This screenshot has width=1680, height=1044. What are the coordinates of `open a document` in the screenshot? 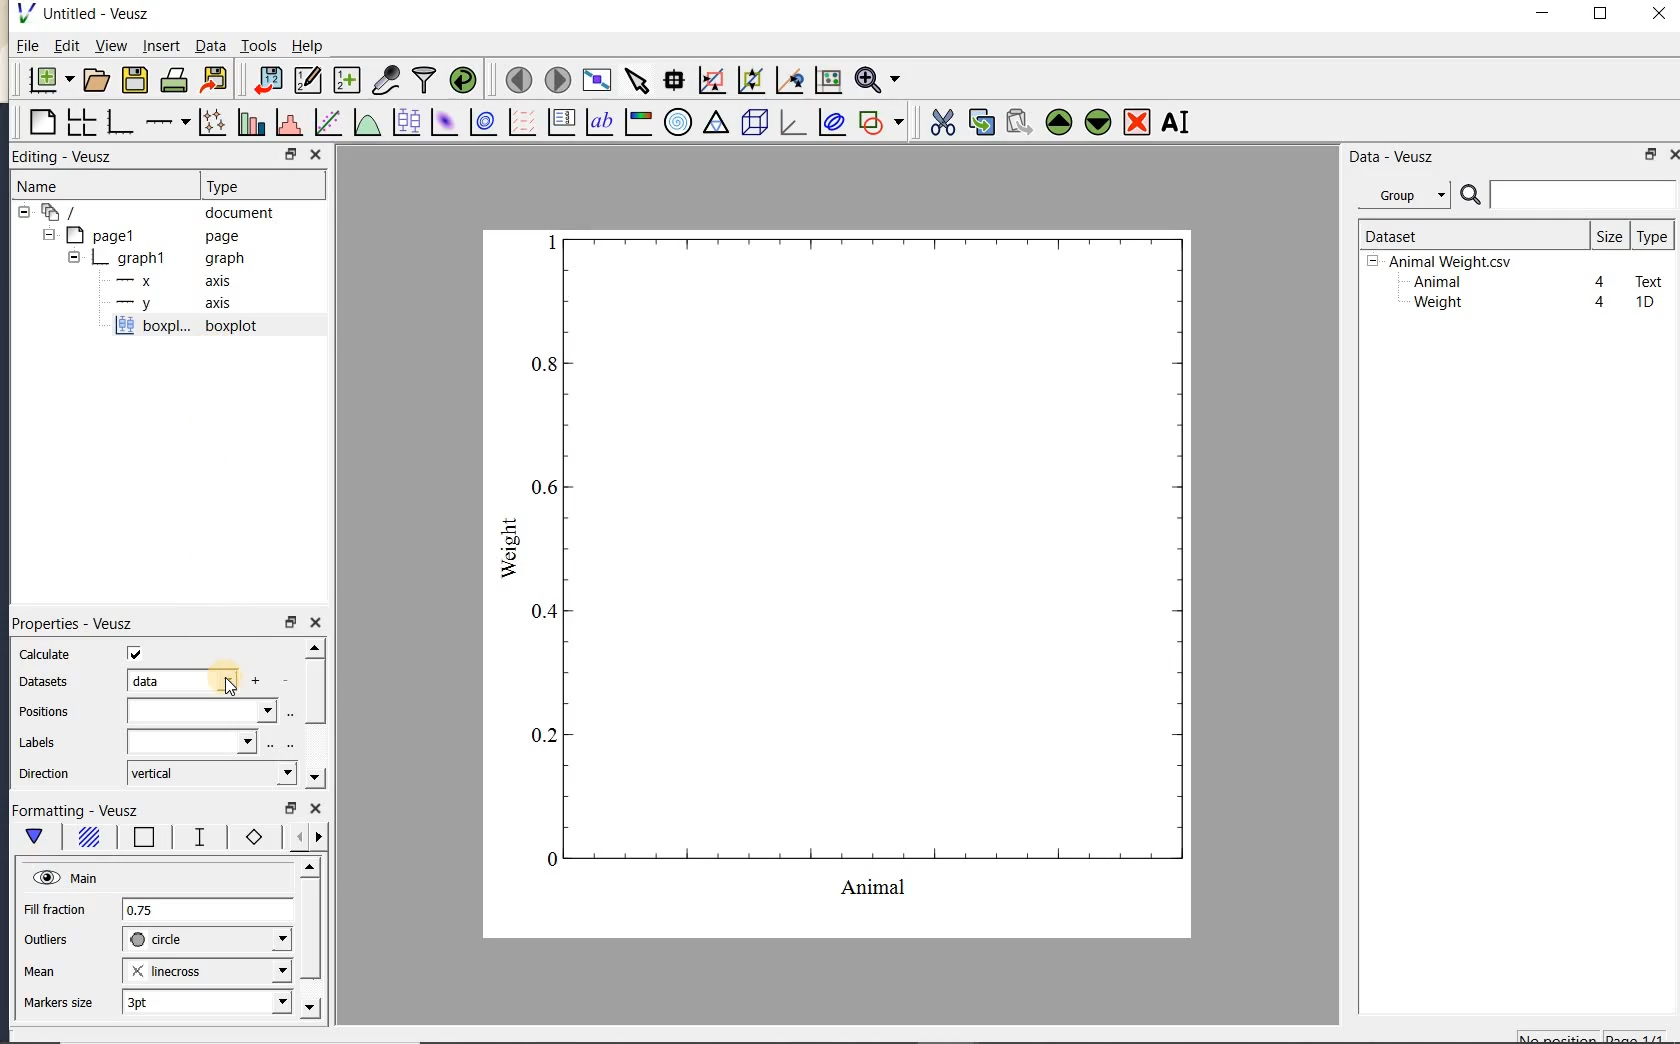 It's located at (94, 80).